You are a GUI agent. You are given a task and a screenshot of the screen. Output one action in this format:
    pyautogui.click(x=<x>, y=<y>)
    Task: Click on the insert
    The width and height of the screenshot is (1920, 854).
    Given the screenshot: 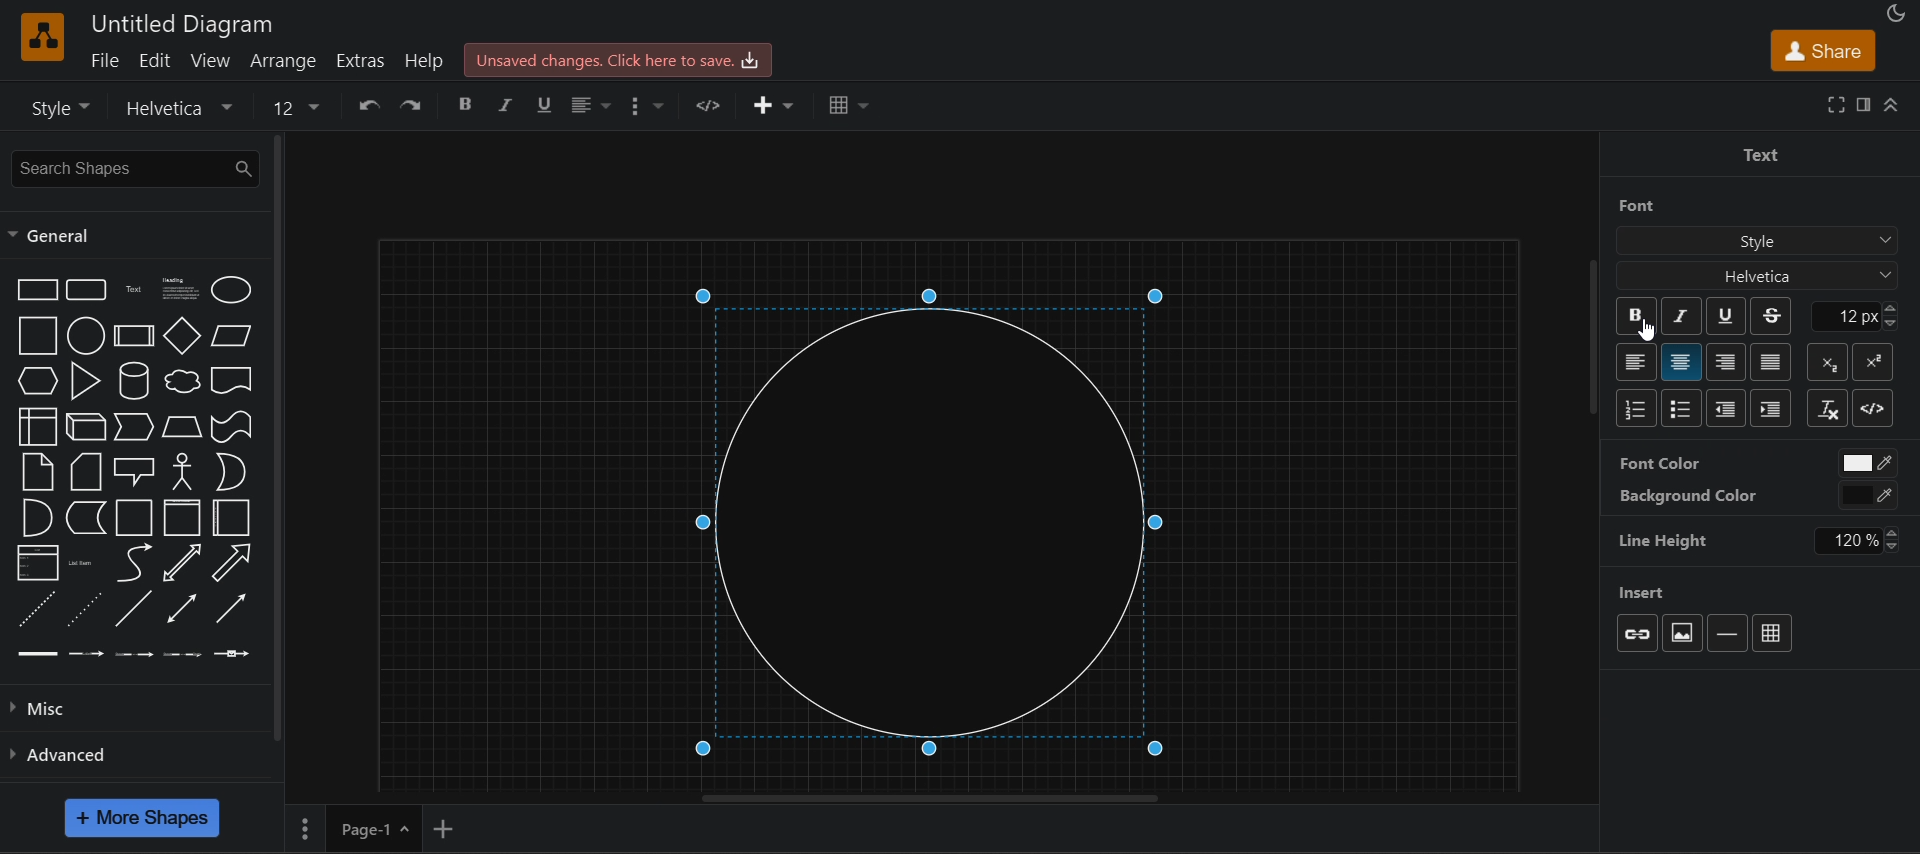 What is the action you would take?
    pyautogui.click(x=1646, y=590)
    